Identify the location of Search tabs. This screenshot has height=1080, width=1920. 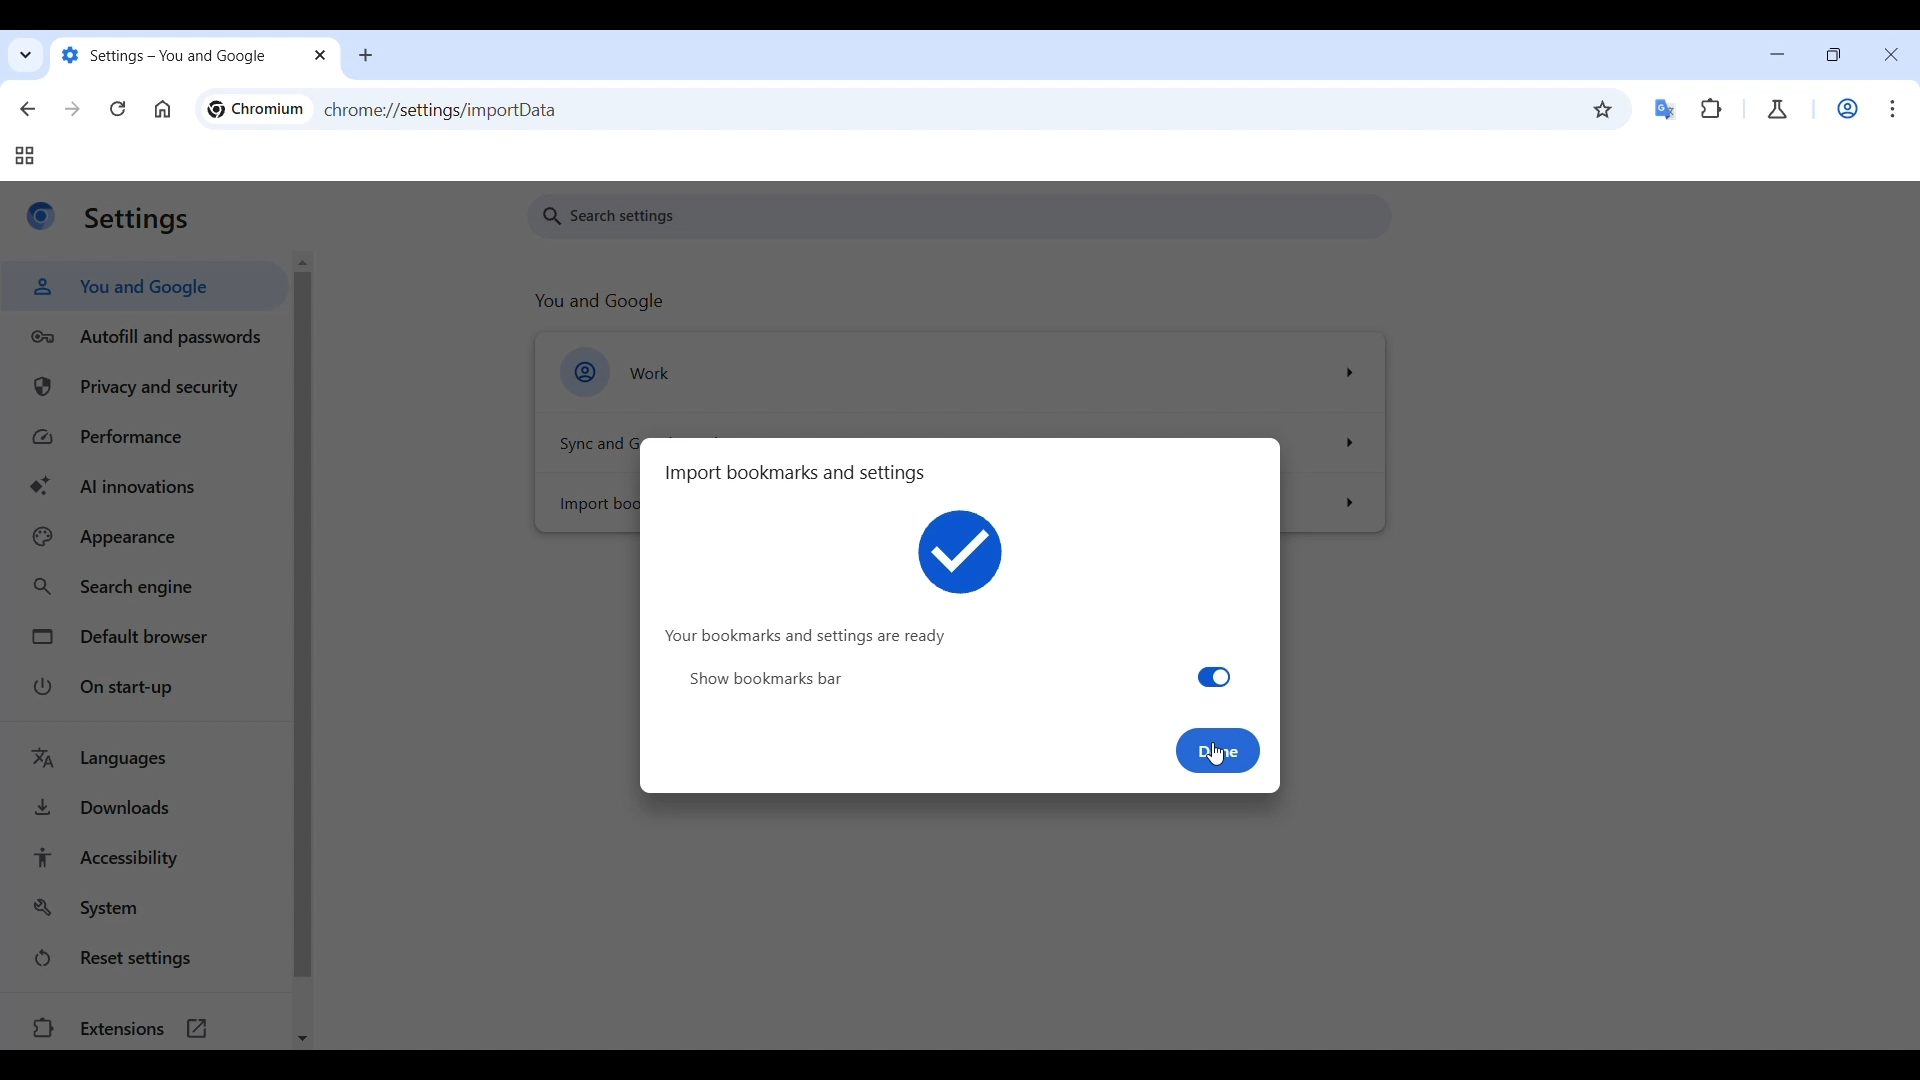
(27, 56).